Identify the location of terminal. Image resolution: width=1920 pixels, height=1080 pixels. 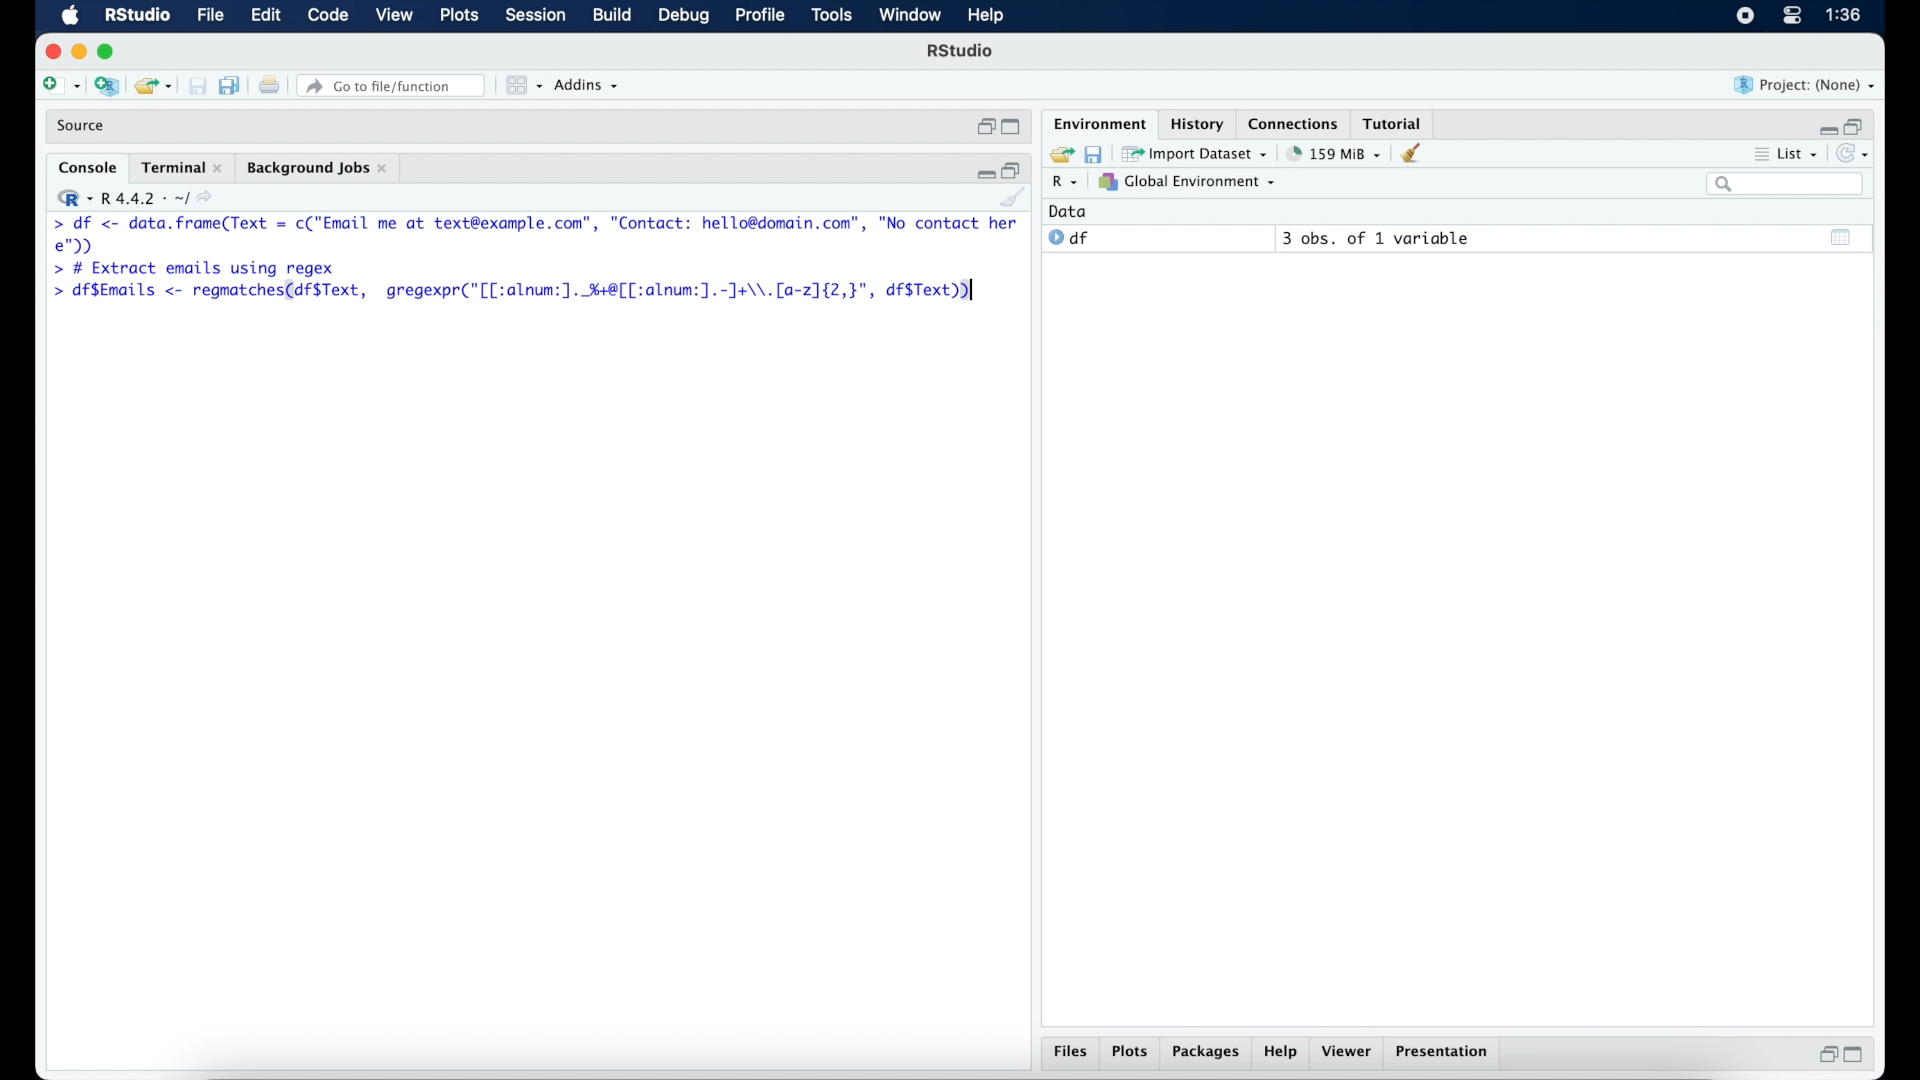
(181, 167).